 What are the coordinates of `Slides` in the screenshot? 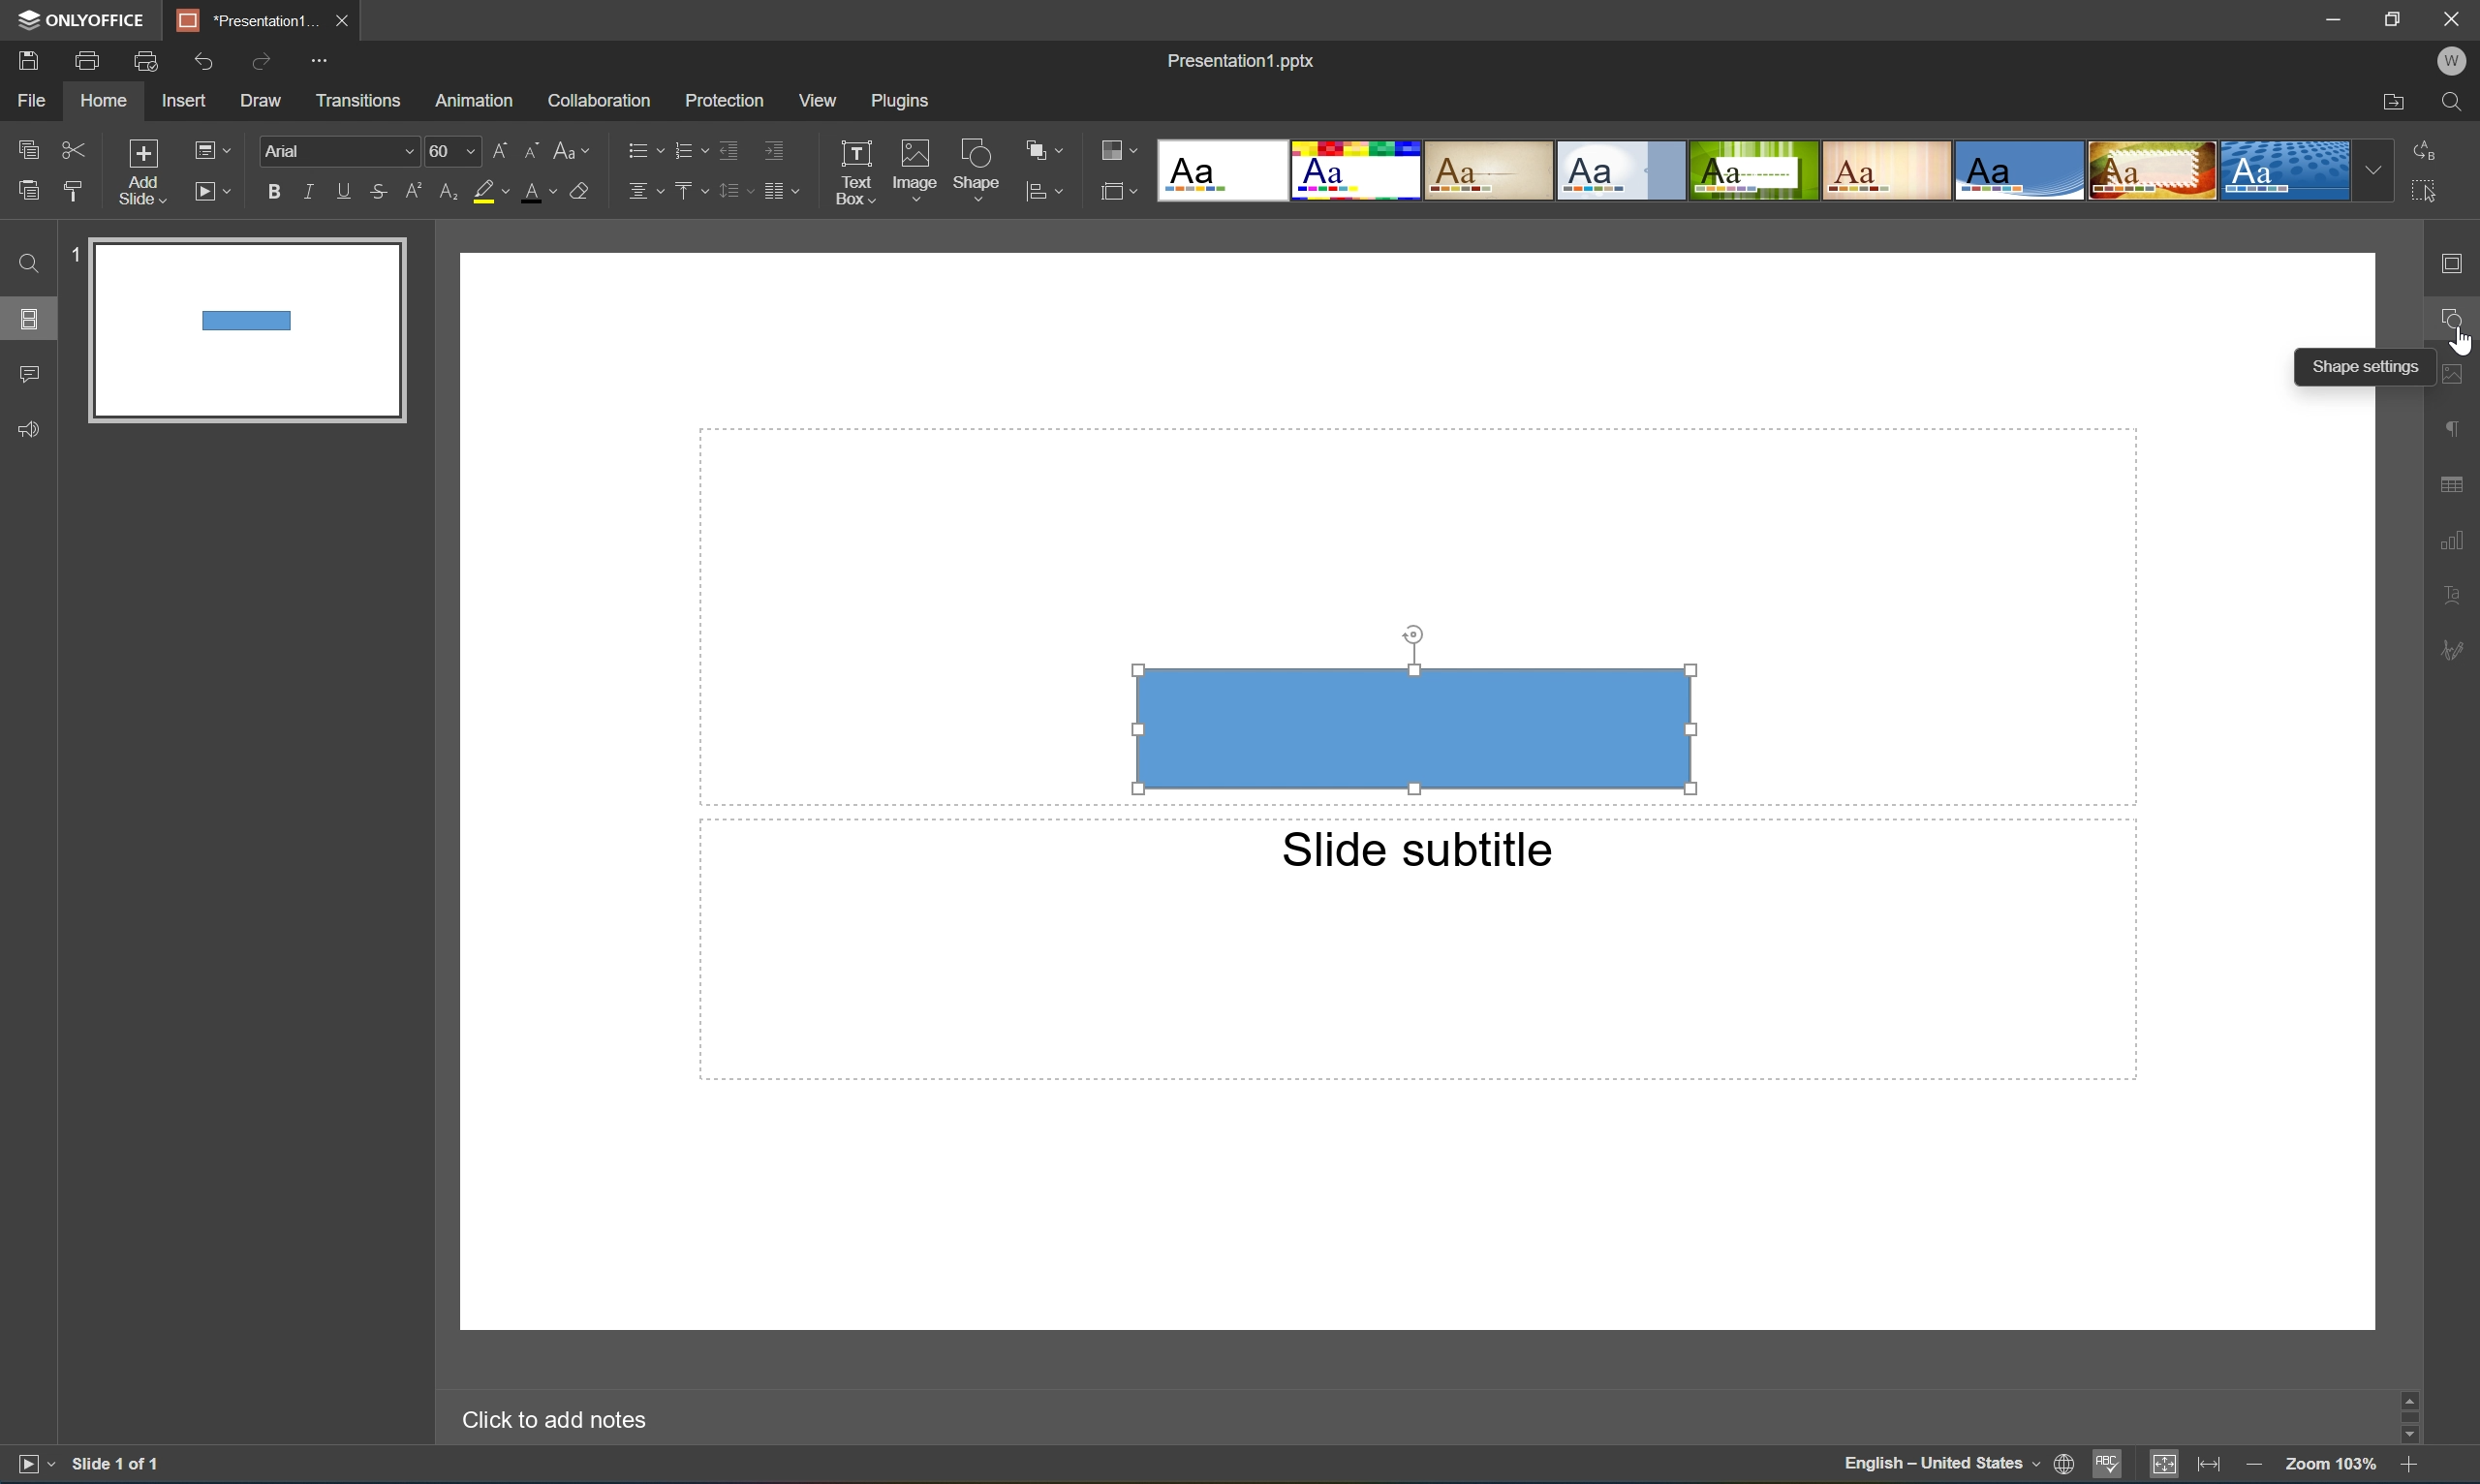 It's located at (28, 317).